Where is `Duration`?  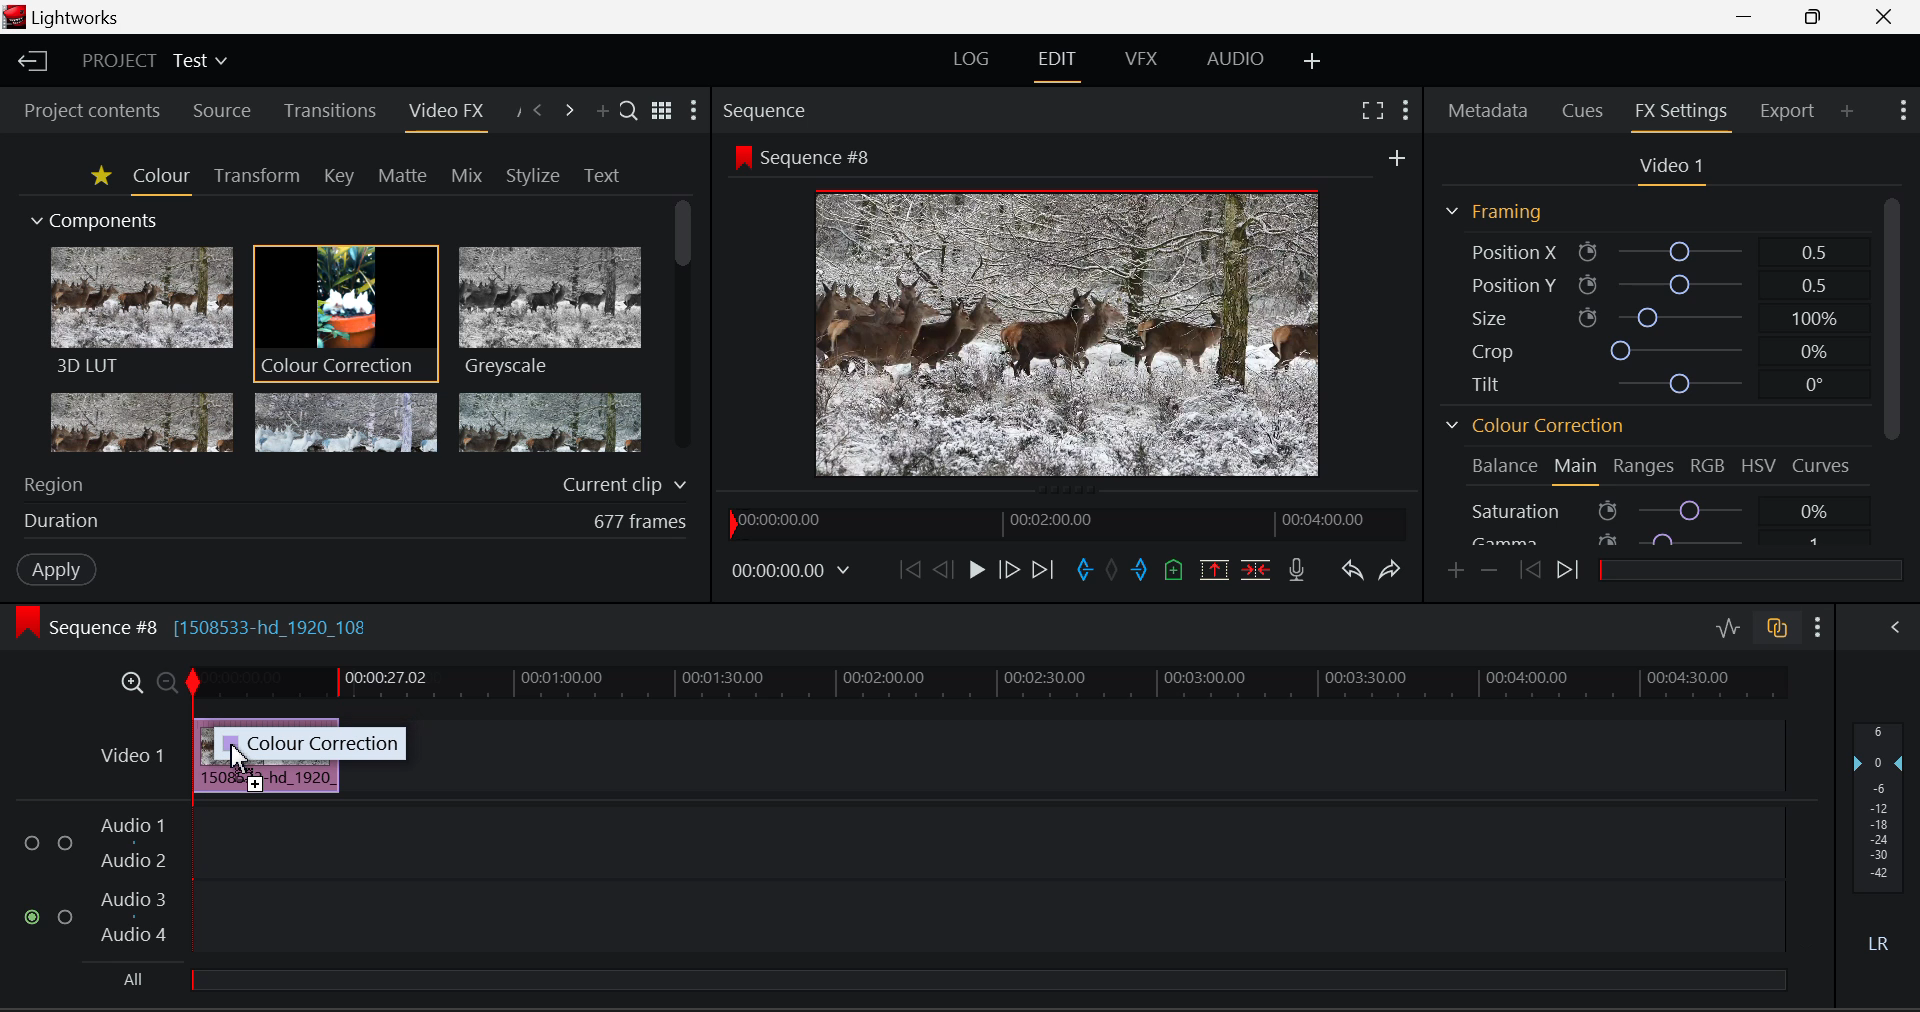
Duration is located at coordinates (354, 519).